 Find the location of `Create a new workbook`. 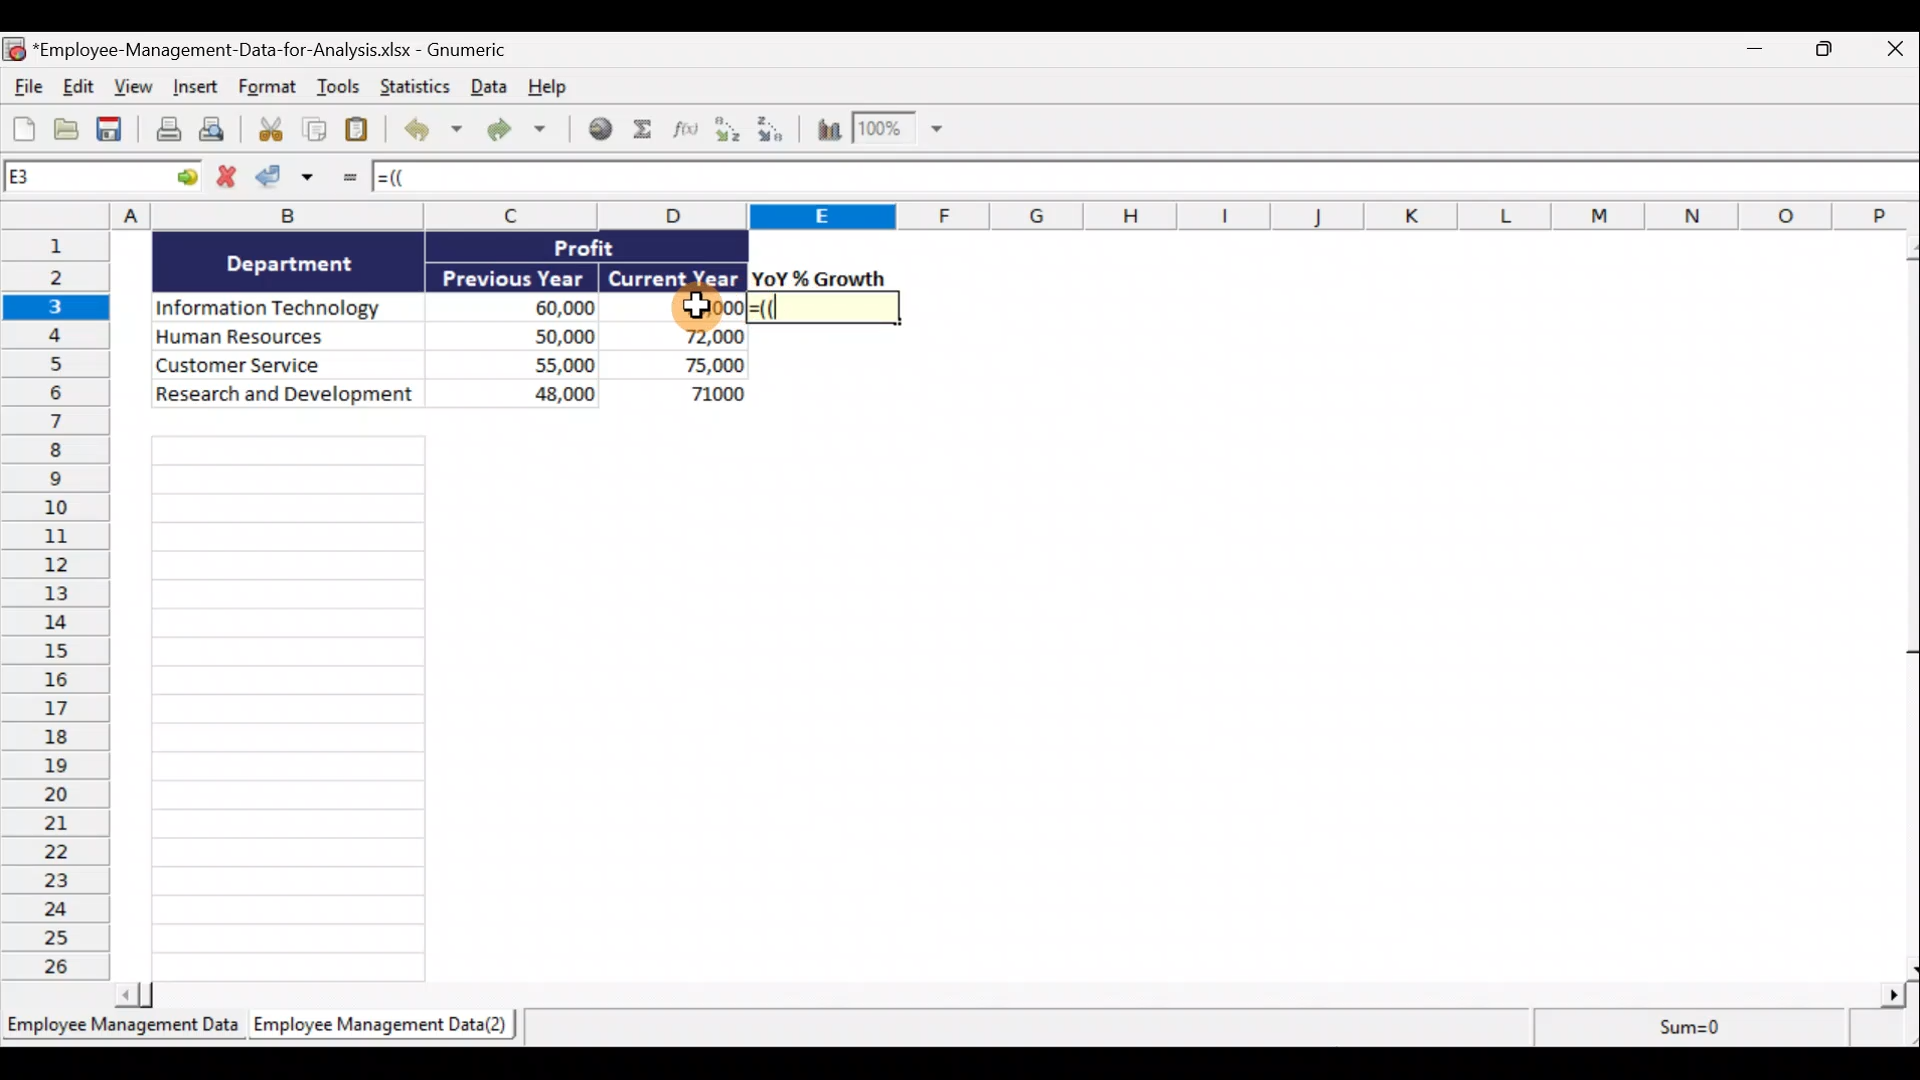

Create a new workbook is located at coordinates (24, 126).